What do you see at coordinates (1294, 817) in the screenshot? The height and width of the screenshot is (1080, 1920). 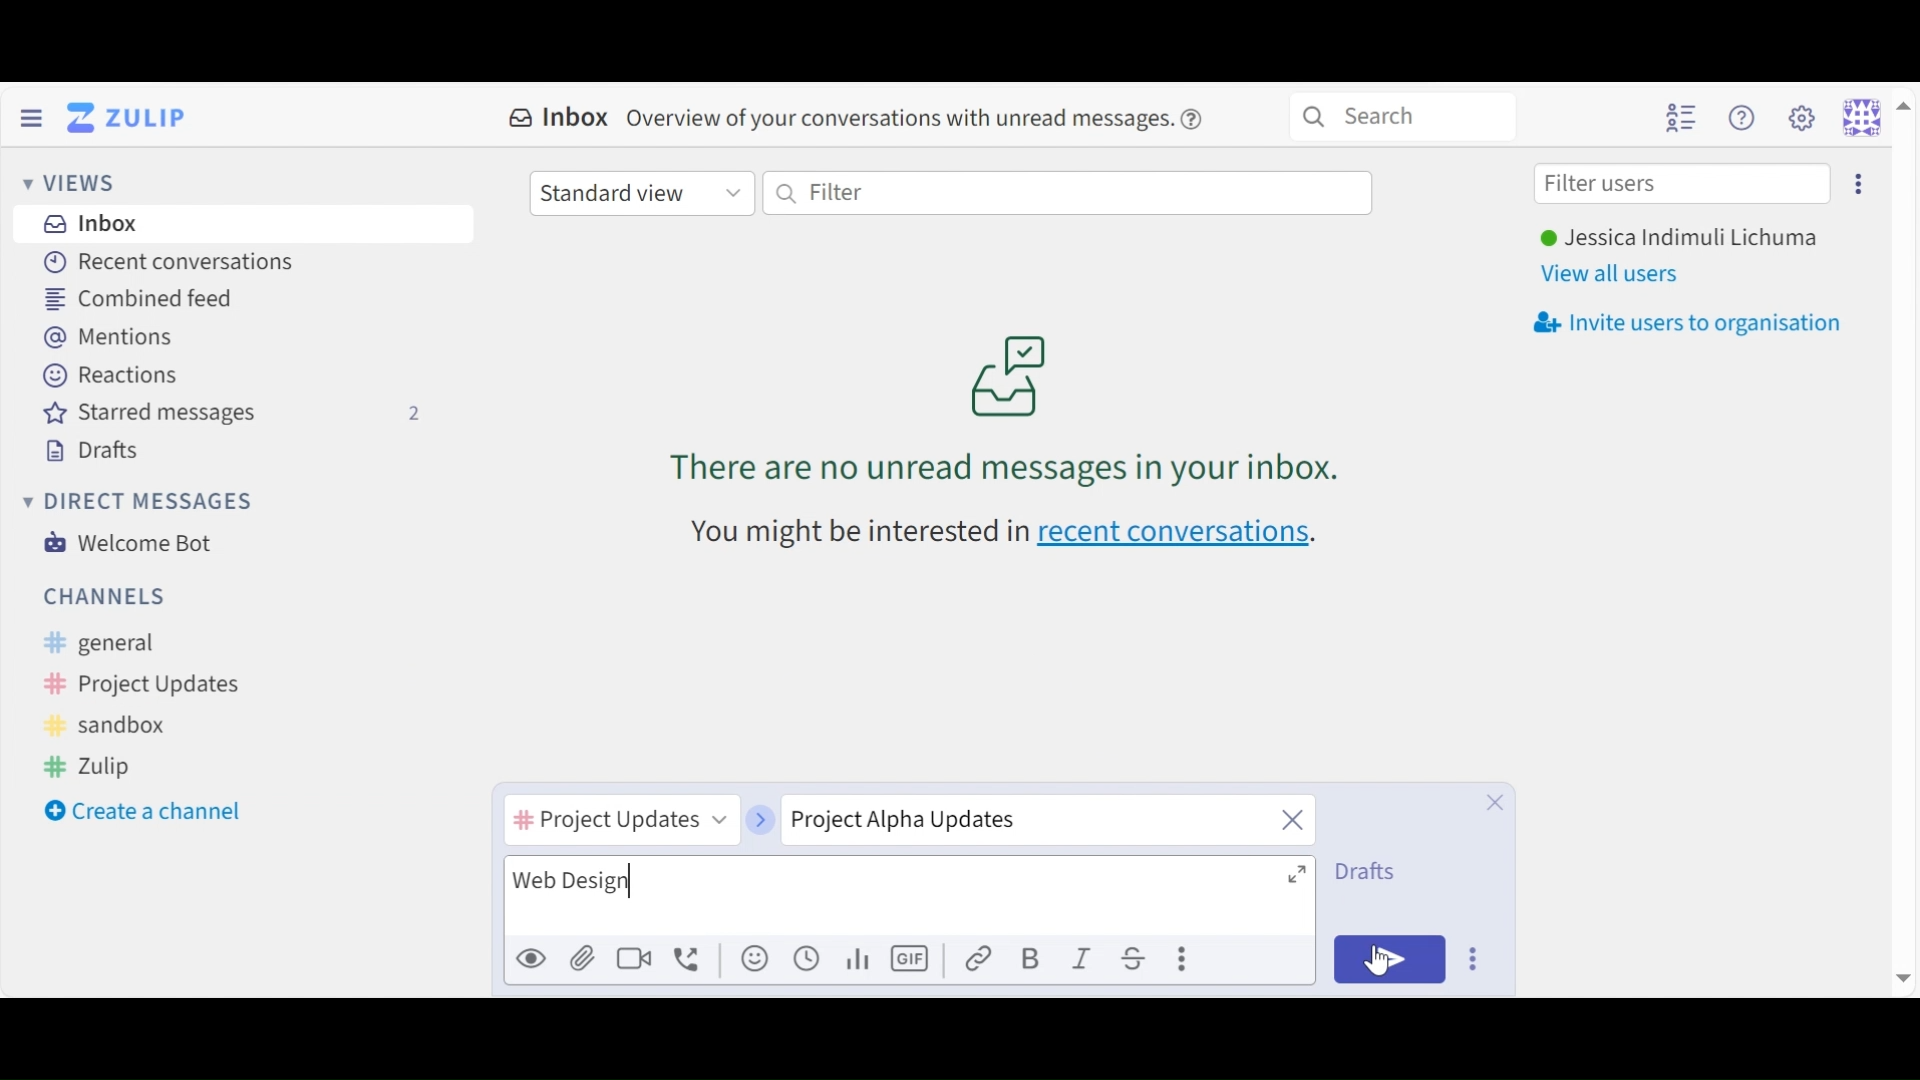 I see `close` at bounding box center [1294, 817].